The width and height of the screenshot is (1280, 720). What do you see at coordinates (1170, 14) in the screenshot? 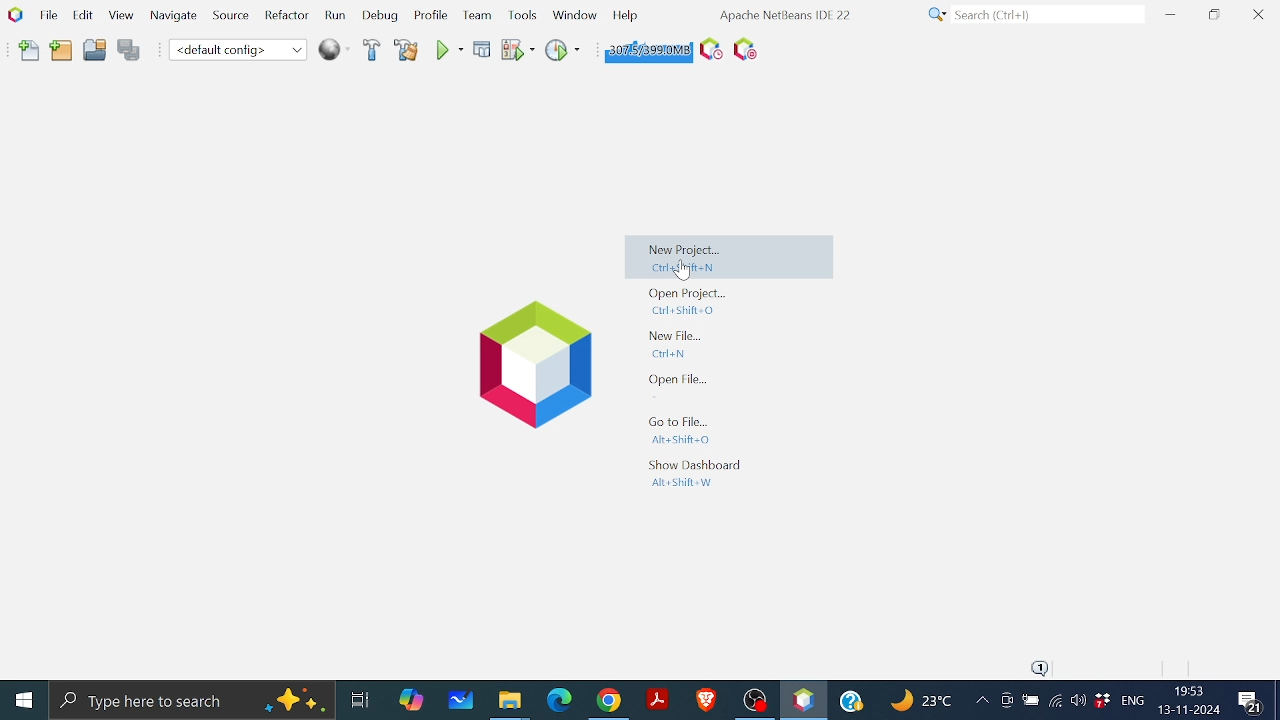
I see `Minimize` at bounding box center [1170, 14].